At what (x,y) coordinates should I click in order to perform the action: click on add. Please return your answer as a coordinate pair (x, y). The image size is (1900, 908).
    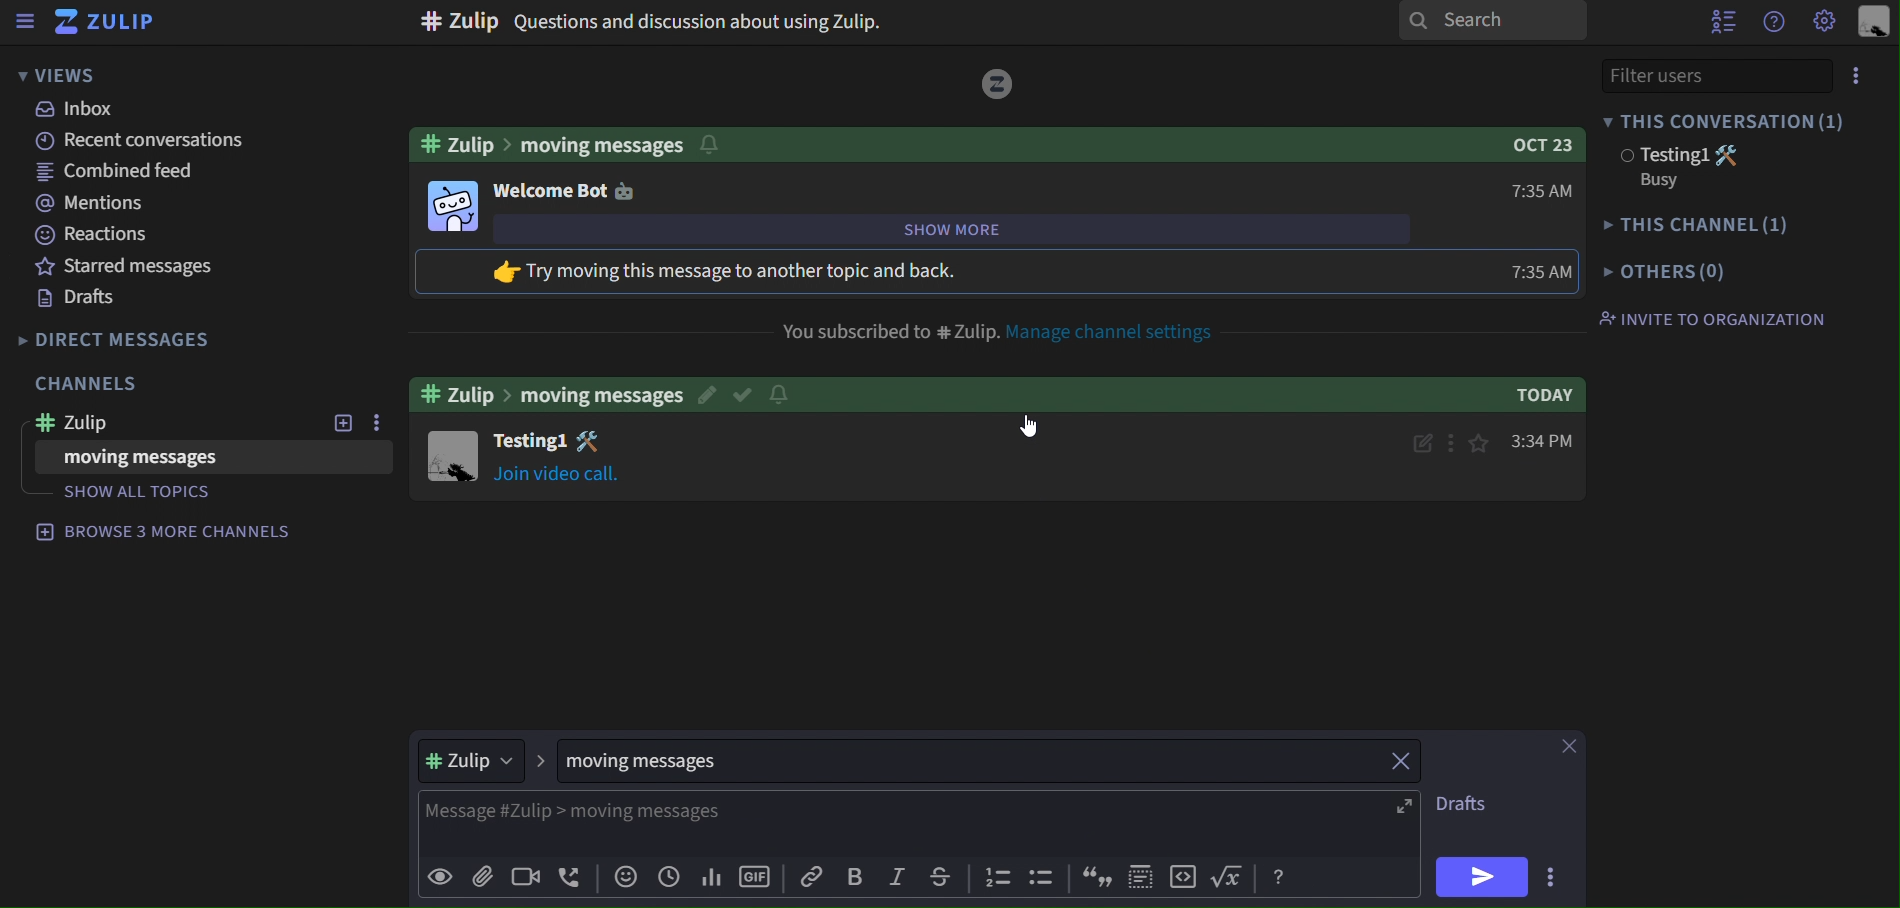
    Looking at the image, I should click on (342, 425).